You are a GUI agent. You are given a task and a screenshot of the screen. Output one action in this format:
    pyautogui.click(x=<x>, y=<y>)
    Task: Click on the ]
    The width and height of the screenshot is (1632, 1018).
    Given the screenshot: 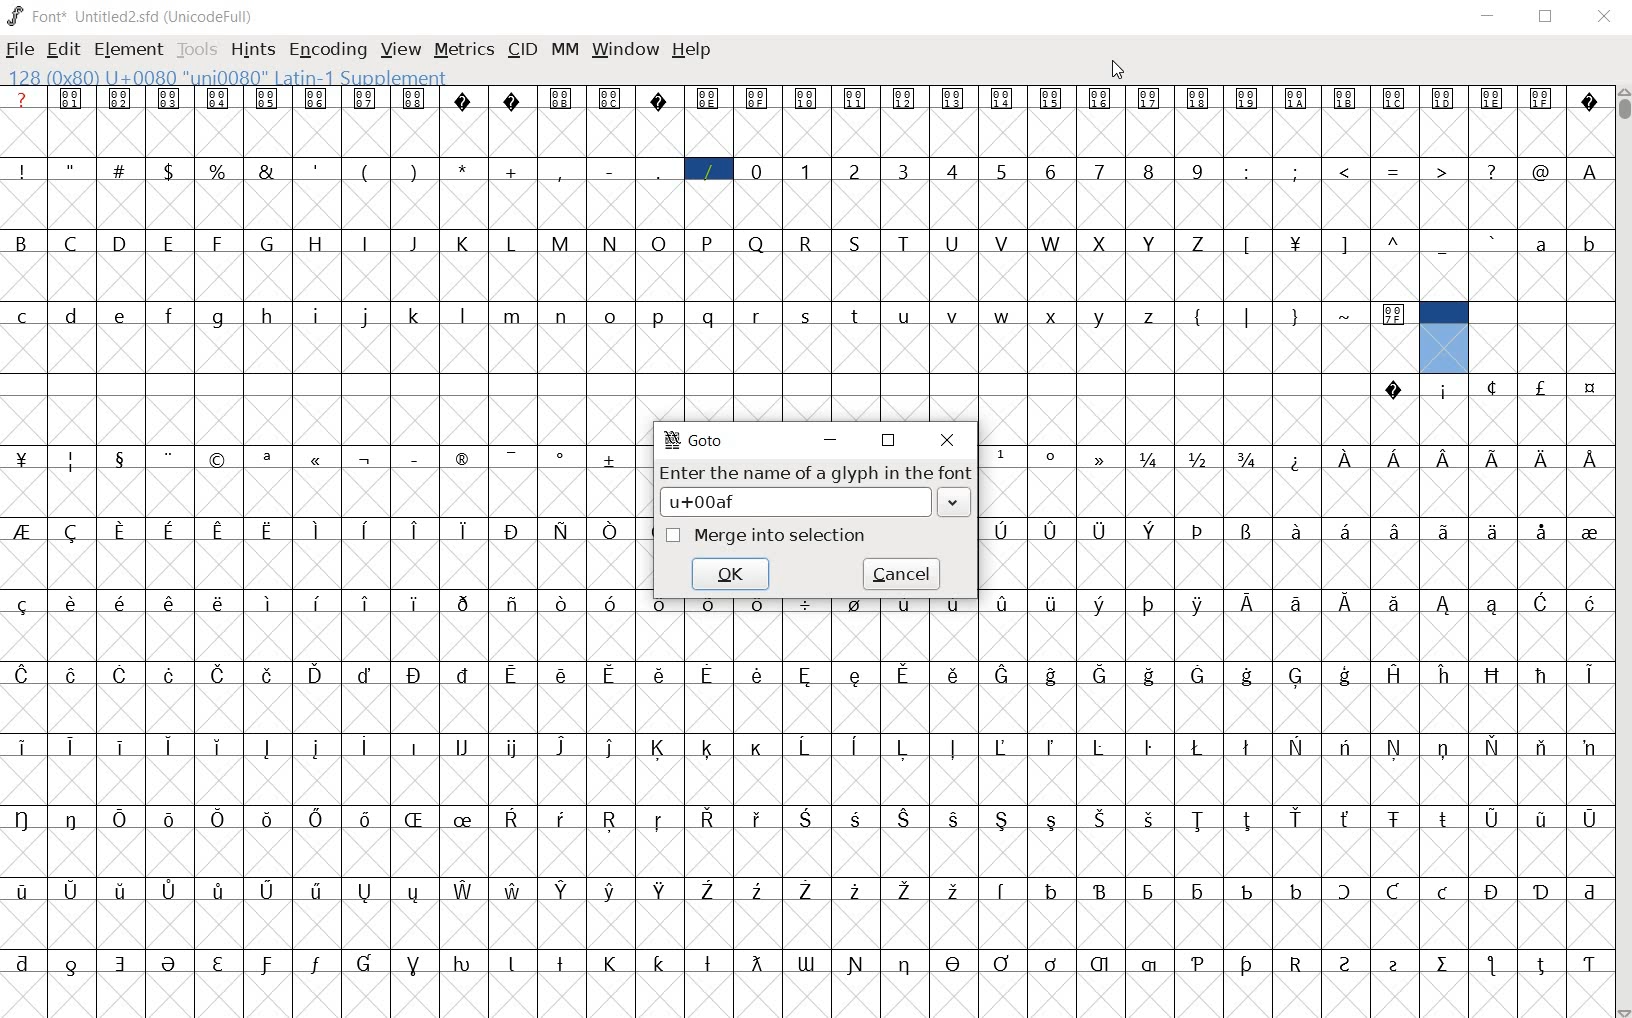 What is the action you would take?
    pyautogui.click(x=1345, y=242)
    